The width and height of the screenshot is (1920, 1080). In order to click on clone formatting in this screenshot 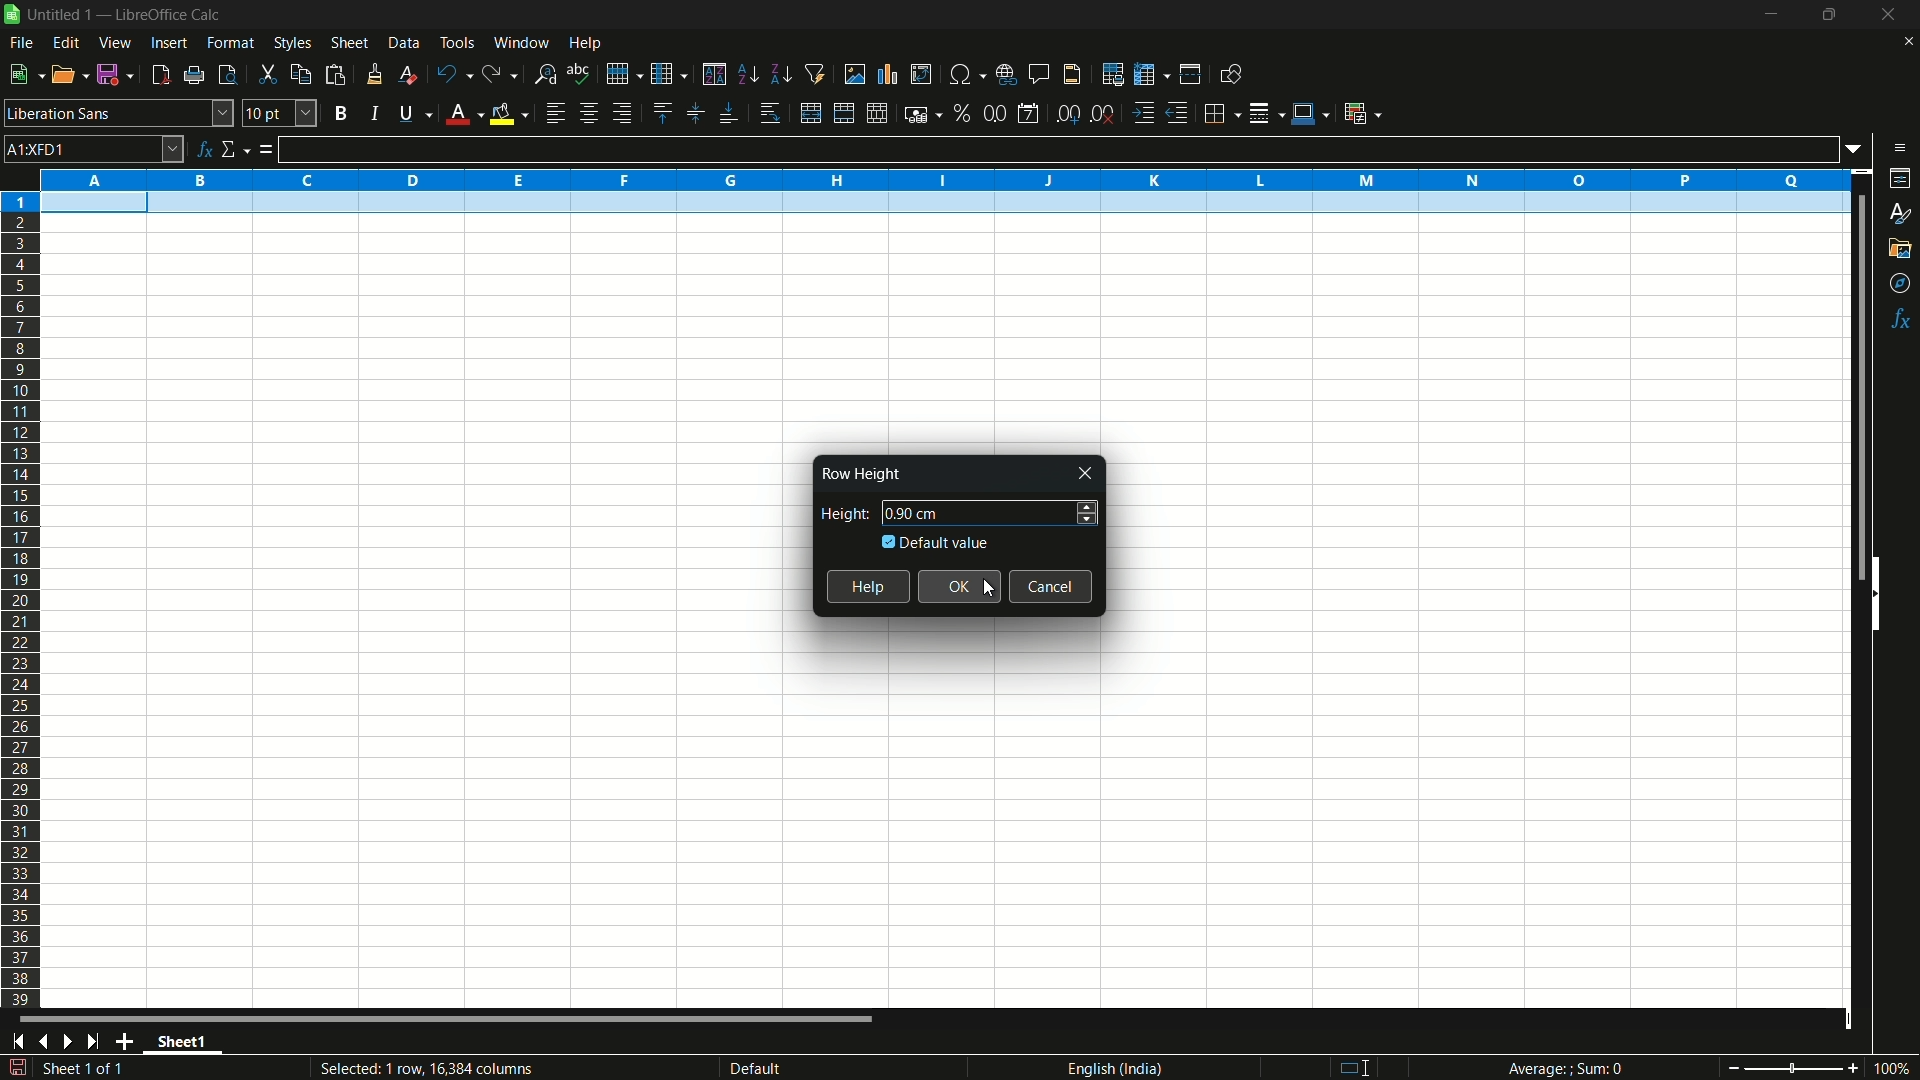, I will do `click(374, 74)`.